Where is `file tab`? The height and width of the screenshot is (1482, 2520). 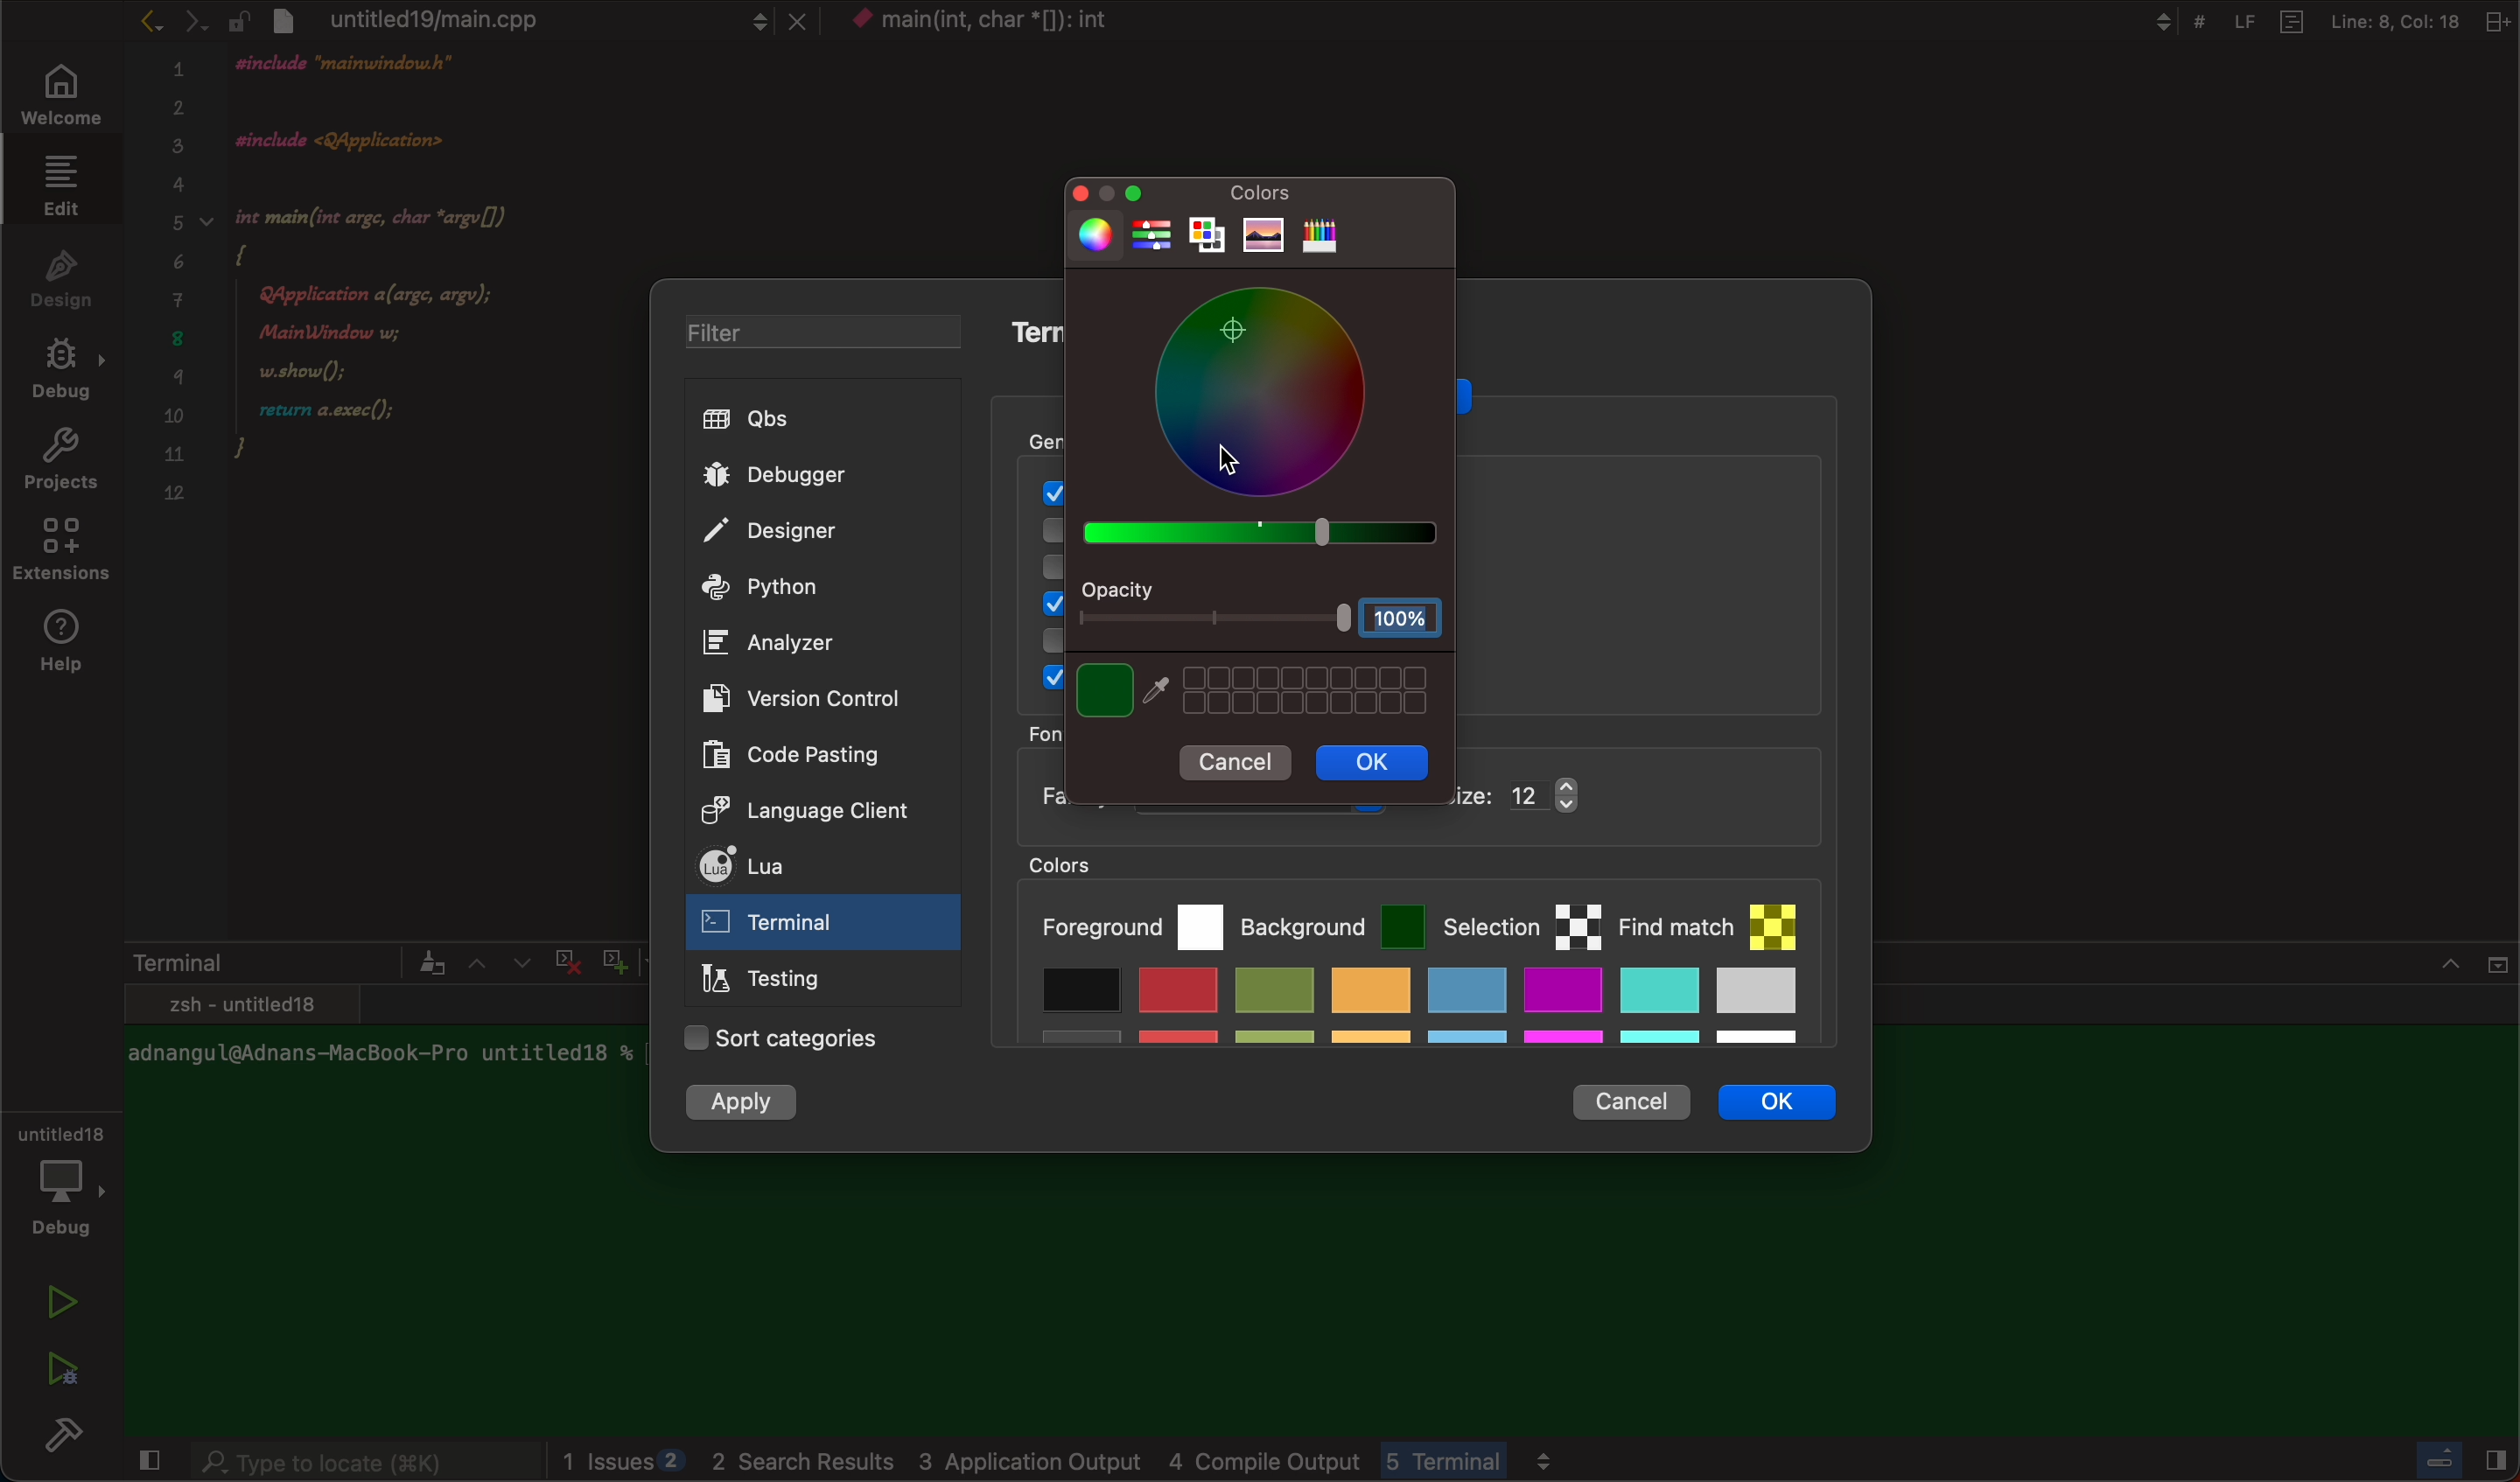
file tab is located at coordinates (519, 19).